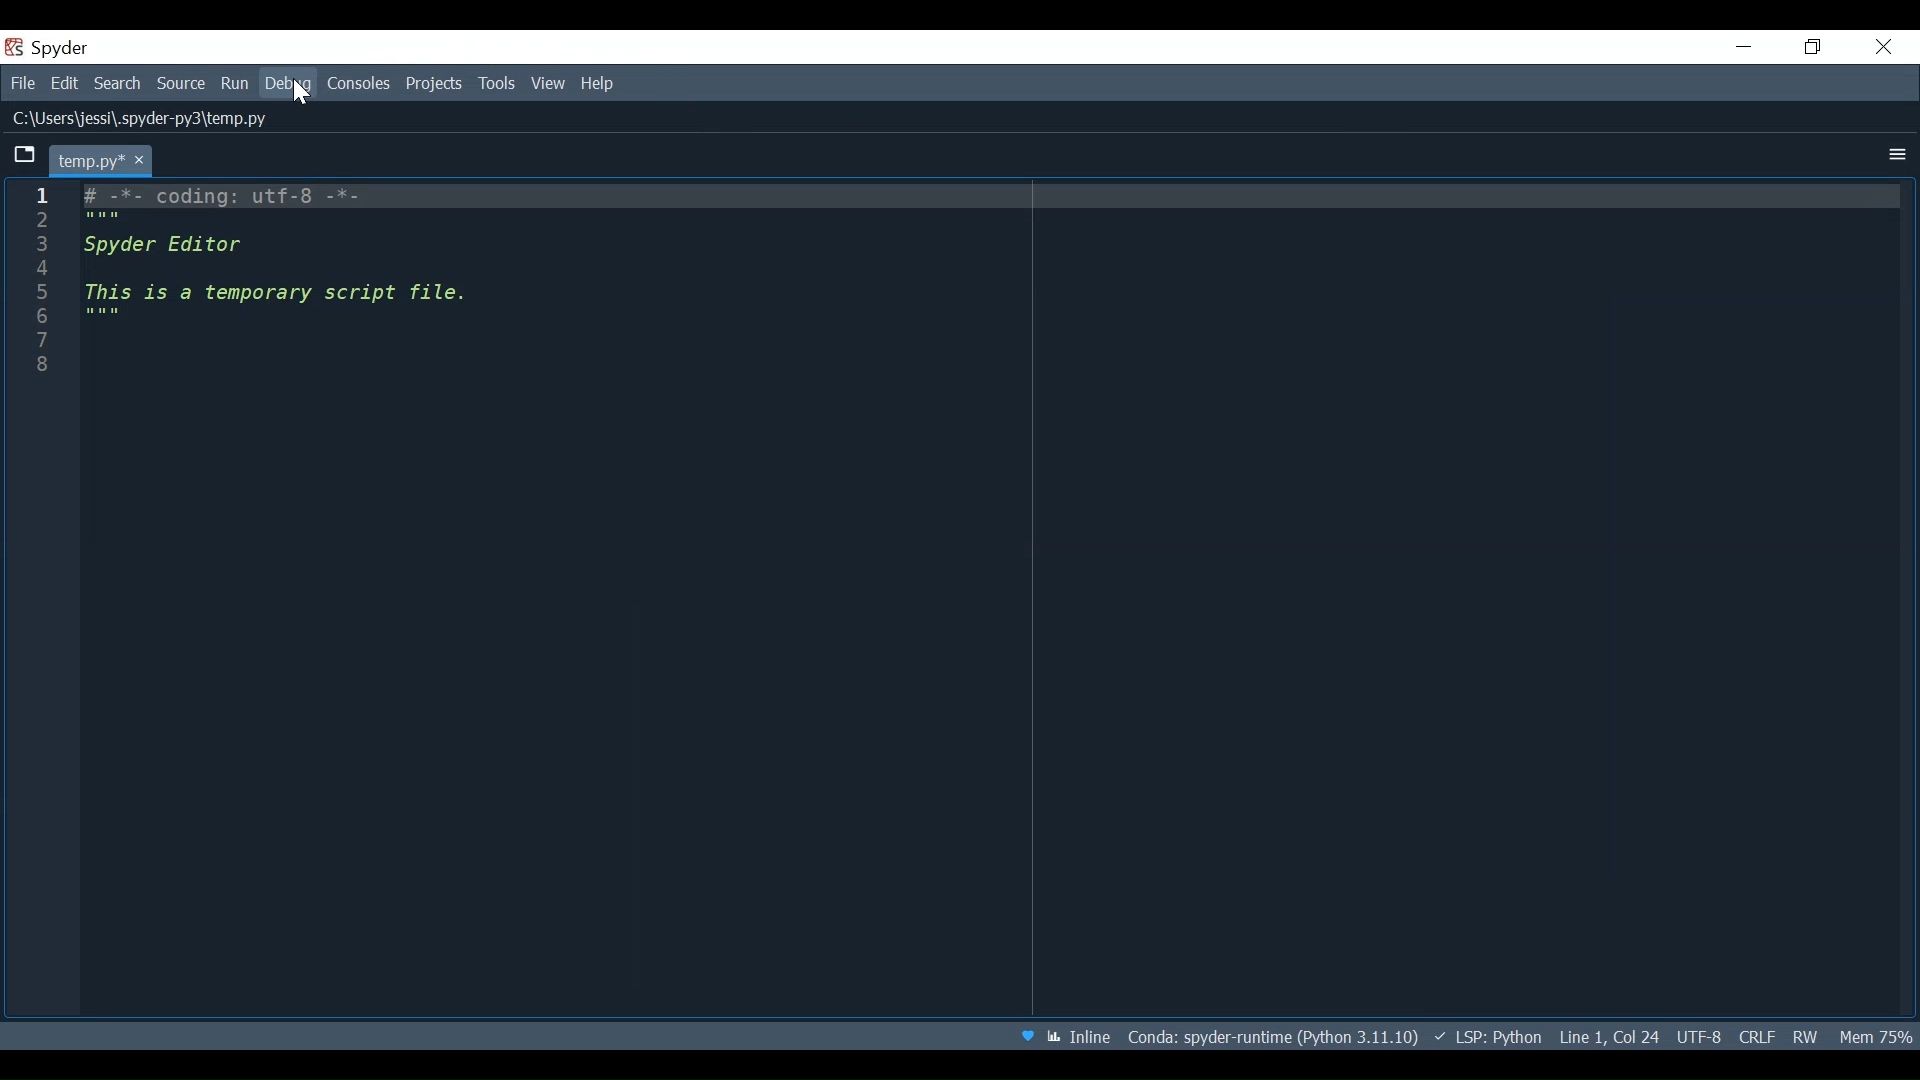  What do you see at coordinates (1271, 1035) in the screenshot?
I see `File Path` at bounding box center [1271, 1035].